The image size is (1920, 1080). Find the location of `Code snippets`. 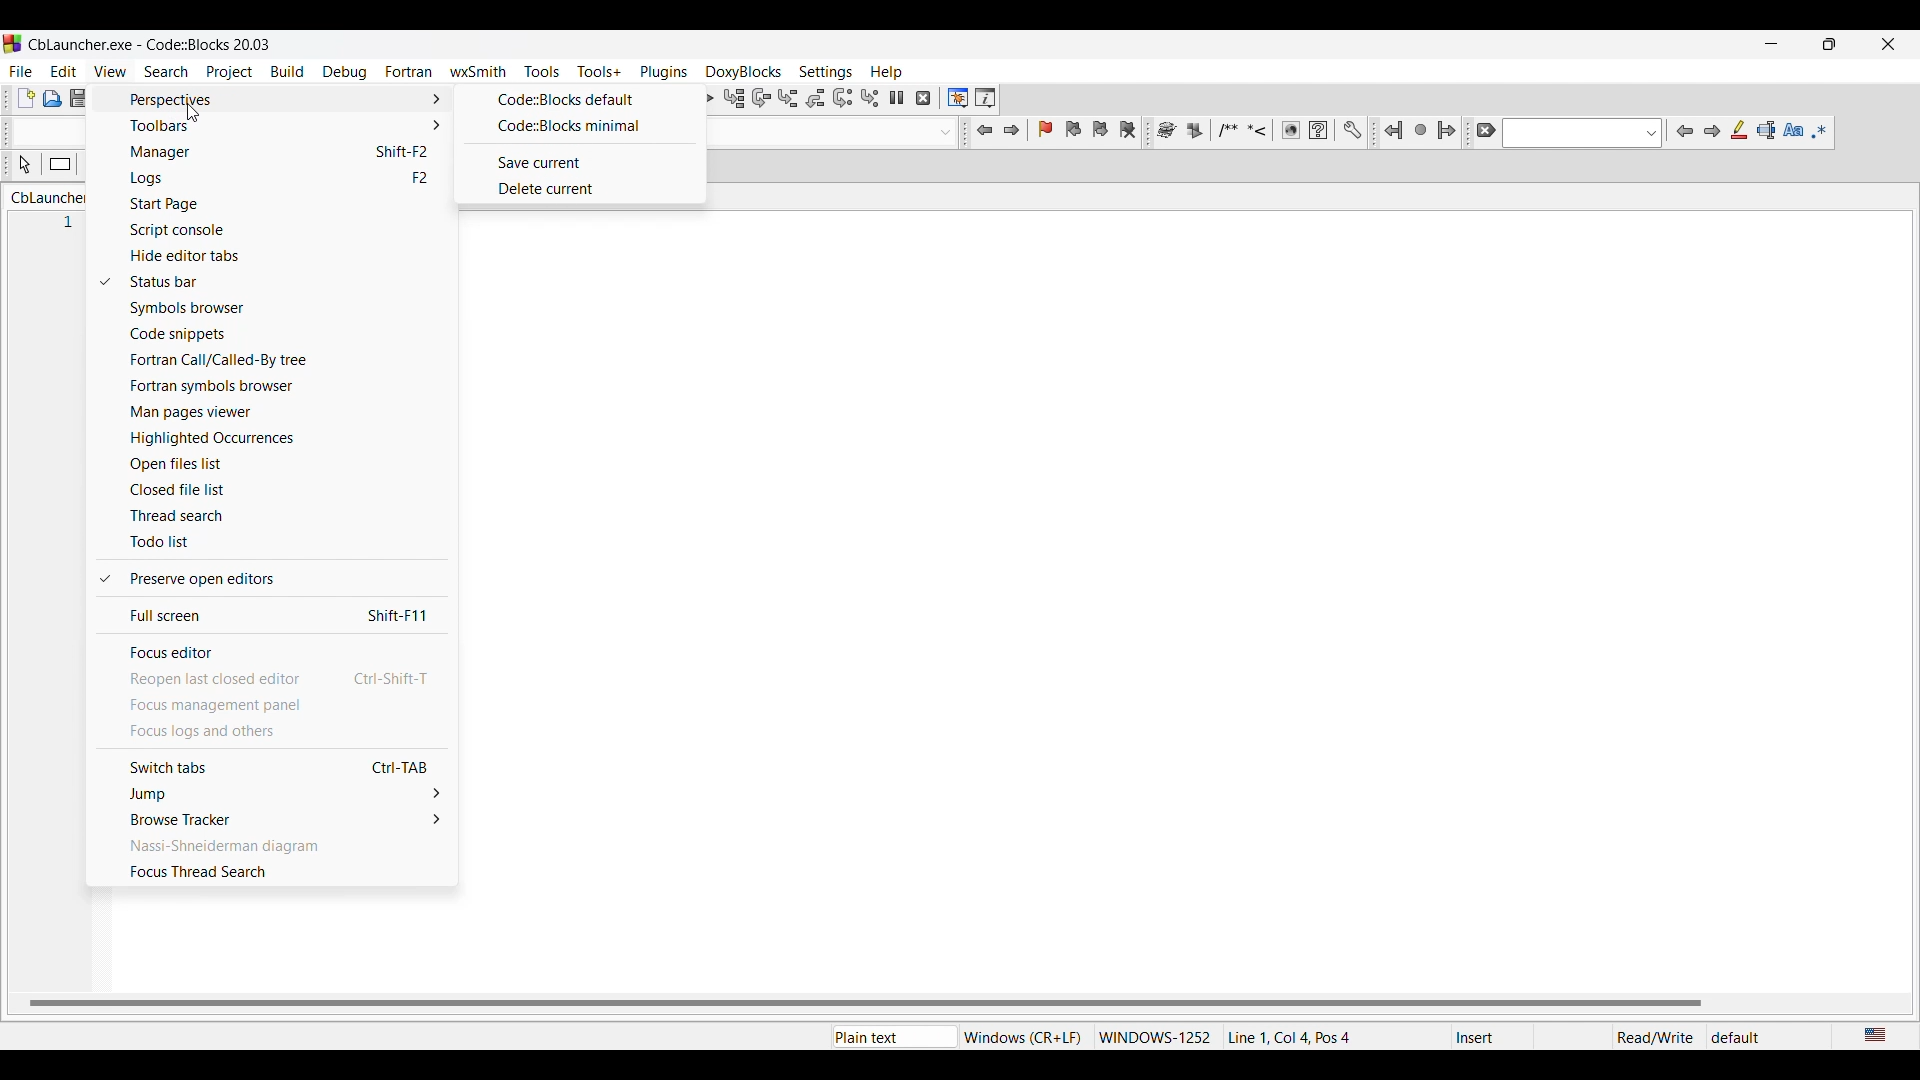

Code snippets is located at coordinates (286, 334).